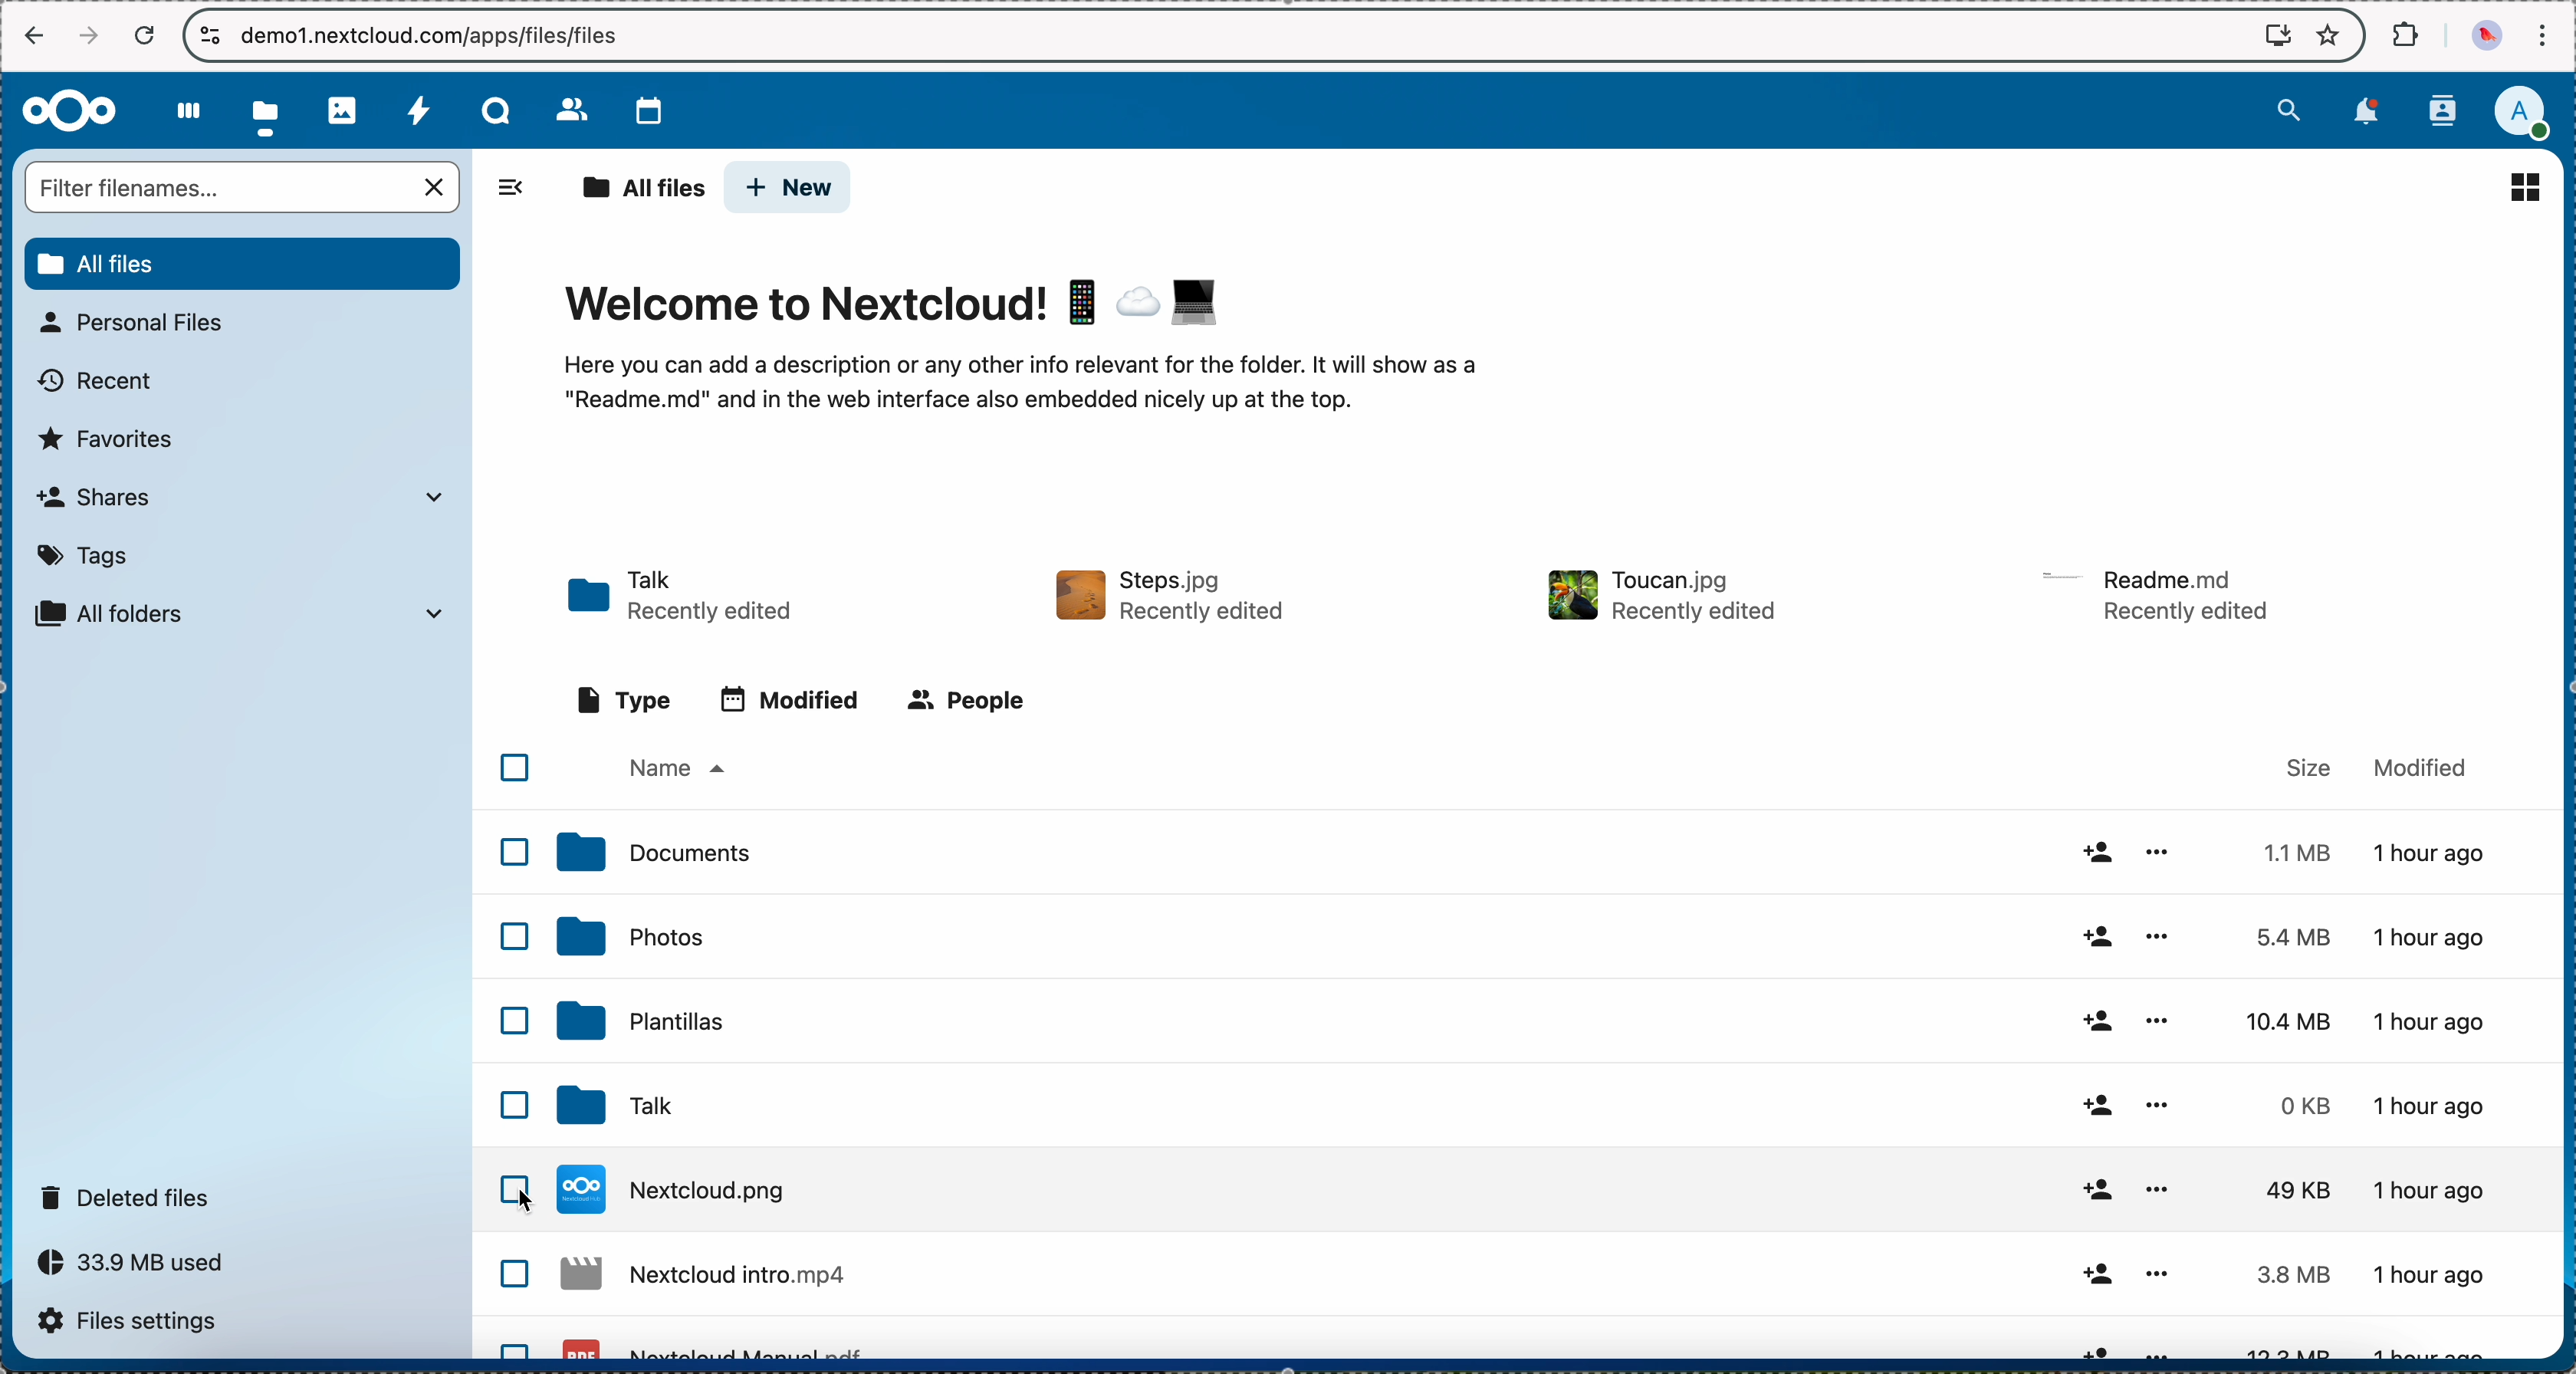 This screenshot has height=1374, width=2576. Describe the element at coordinates (185, 108) in the screenshot. I see `dashboard` at that location.